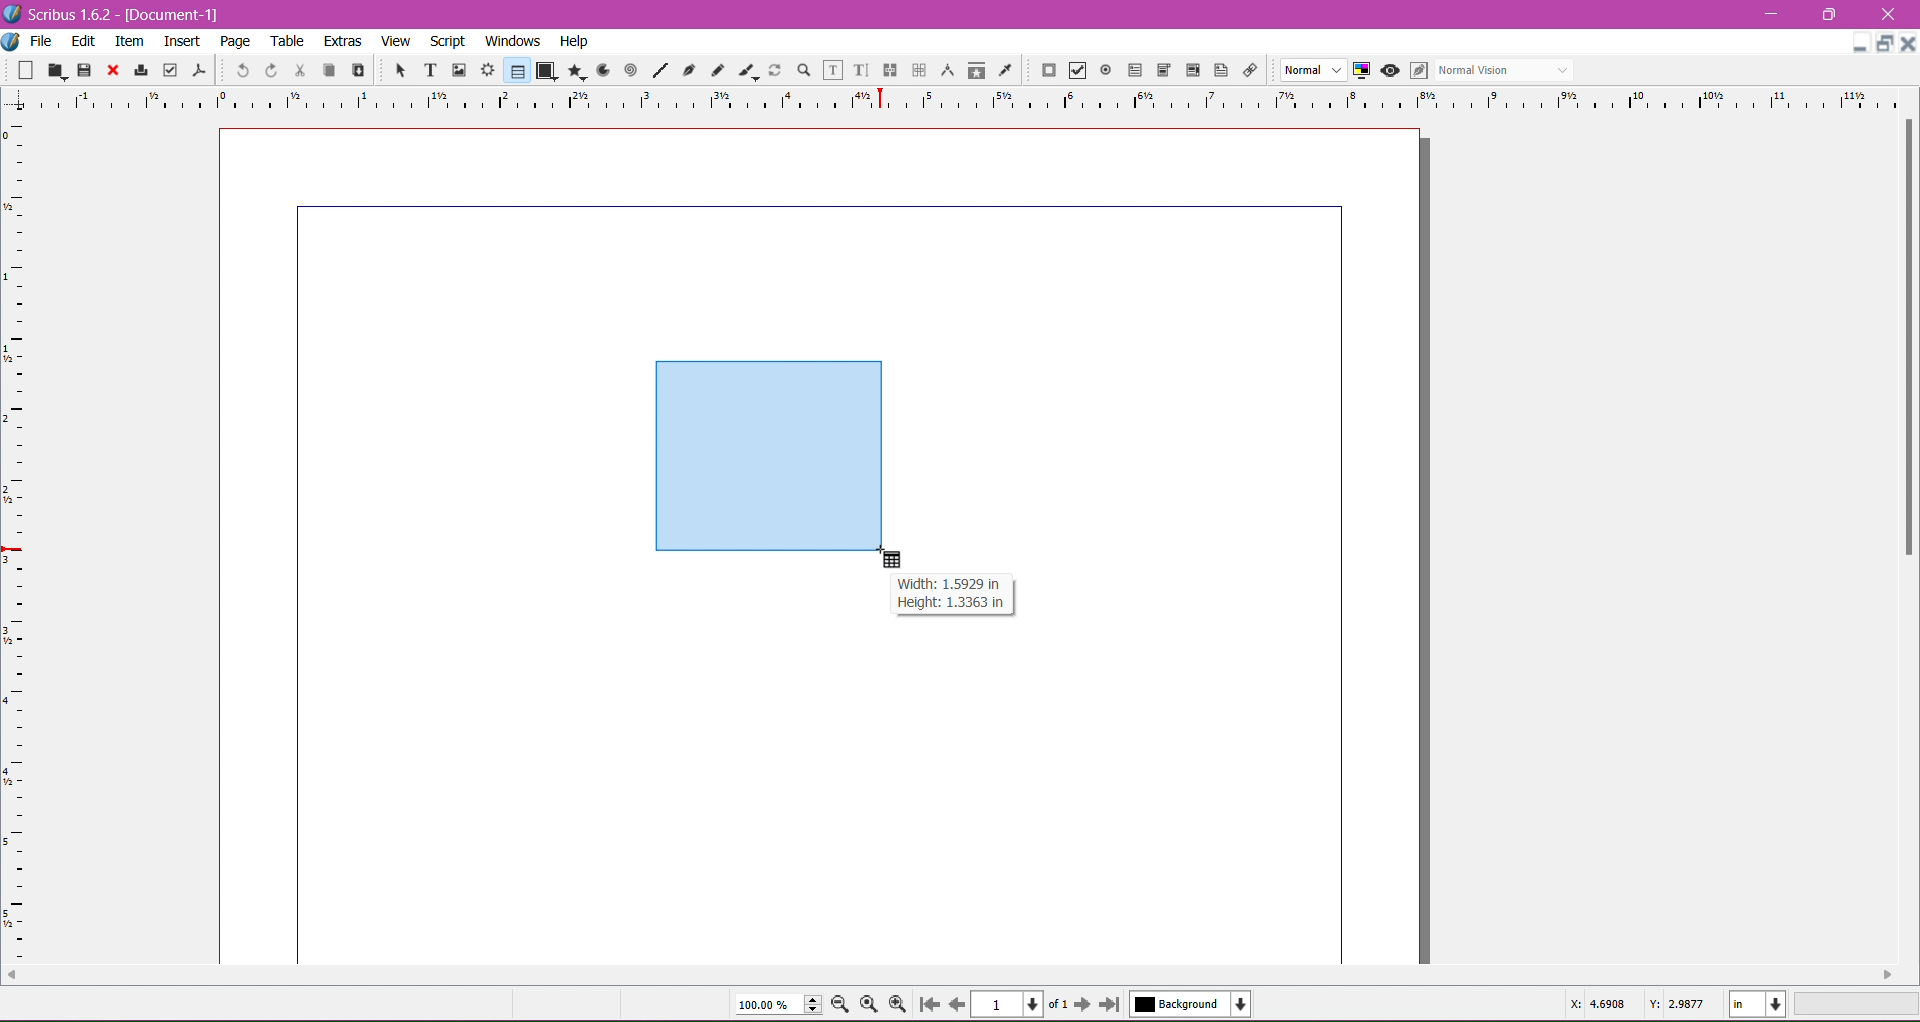 The width and height of the screenshot is (1920, 1022). Describe the element at coordinates (1359, 69) in the screenshot. I see `Toggle Color Management System` at that location.